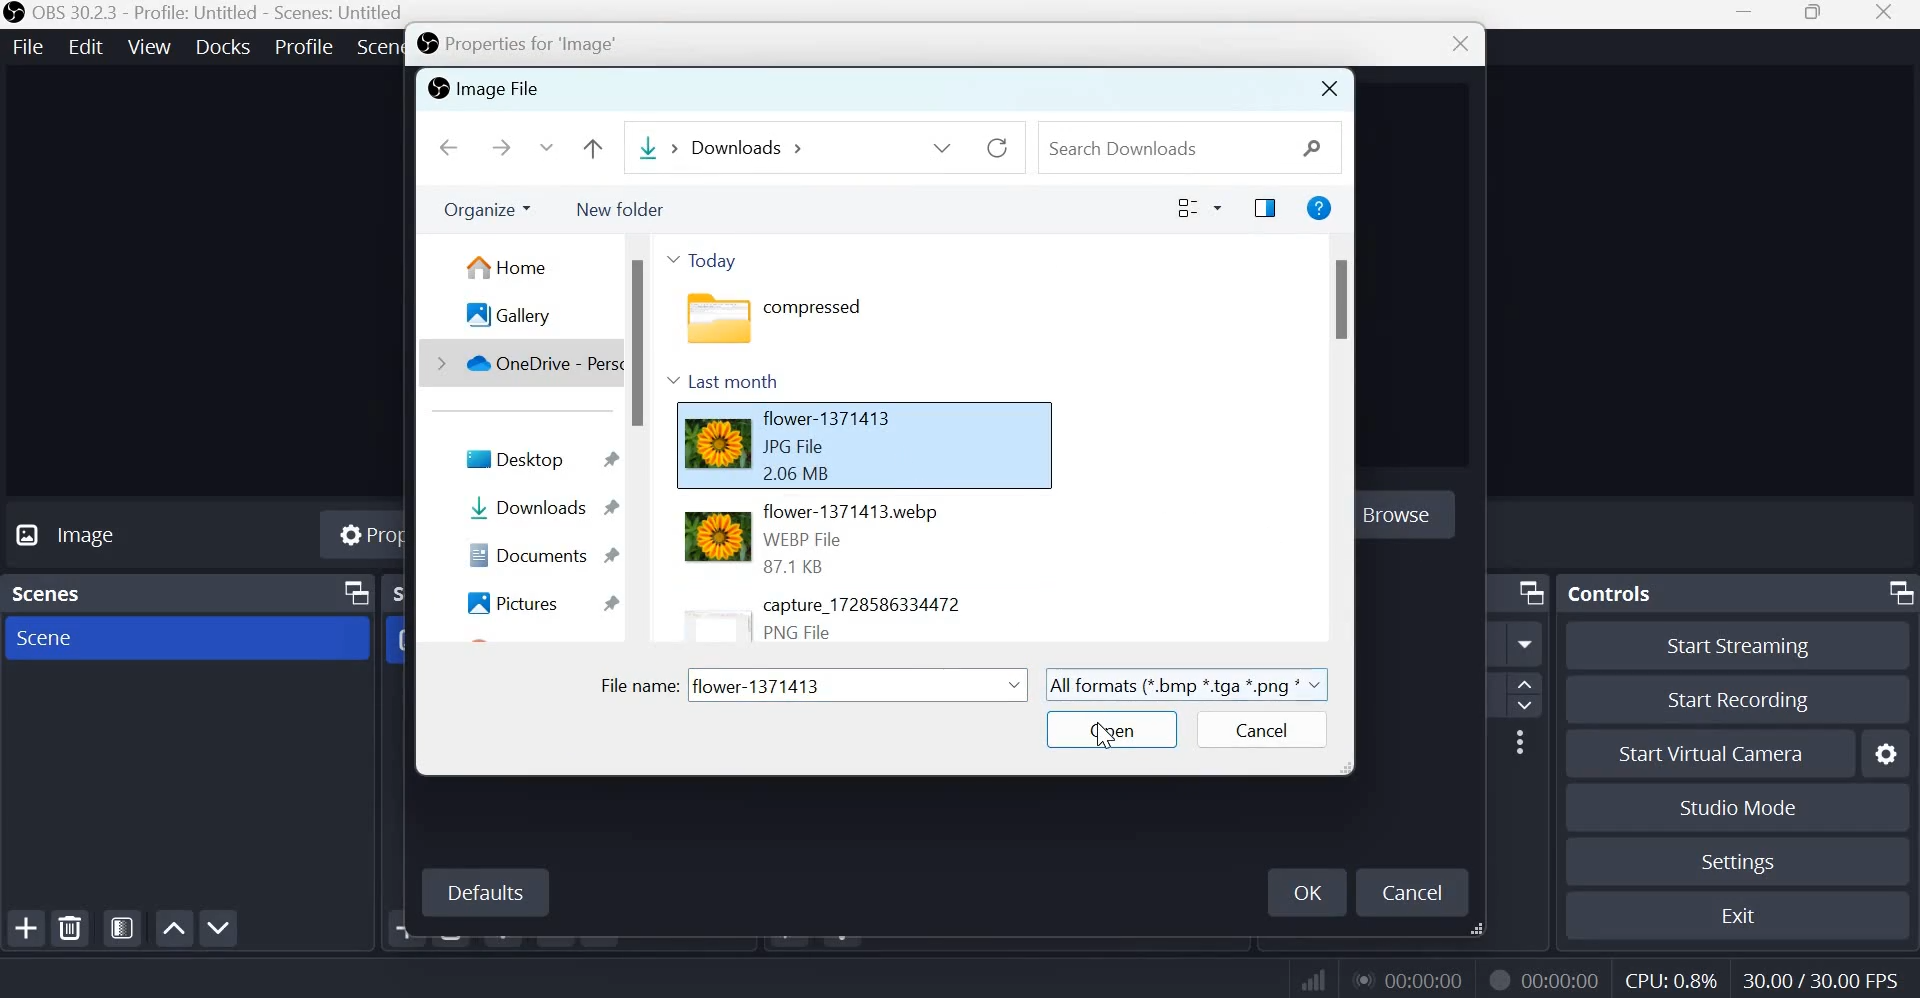 Image resolution: width=1920 pixels, height=998 pixels. Describe the element at coordinates (536, 457) in the screenshot. I see `desktop` at that location.